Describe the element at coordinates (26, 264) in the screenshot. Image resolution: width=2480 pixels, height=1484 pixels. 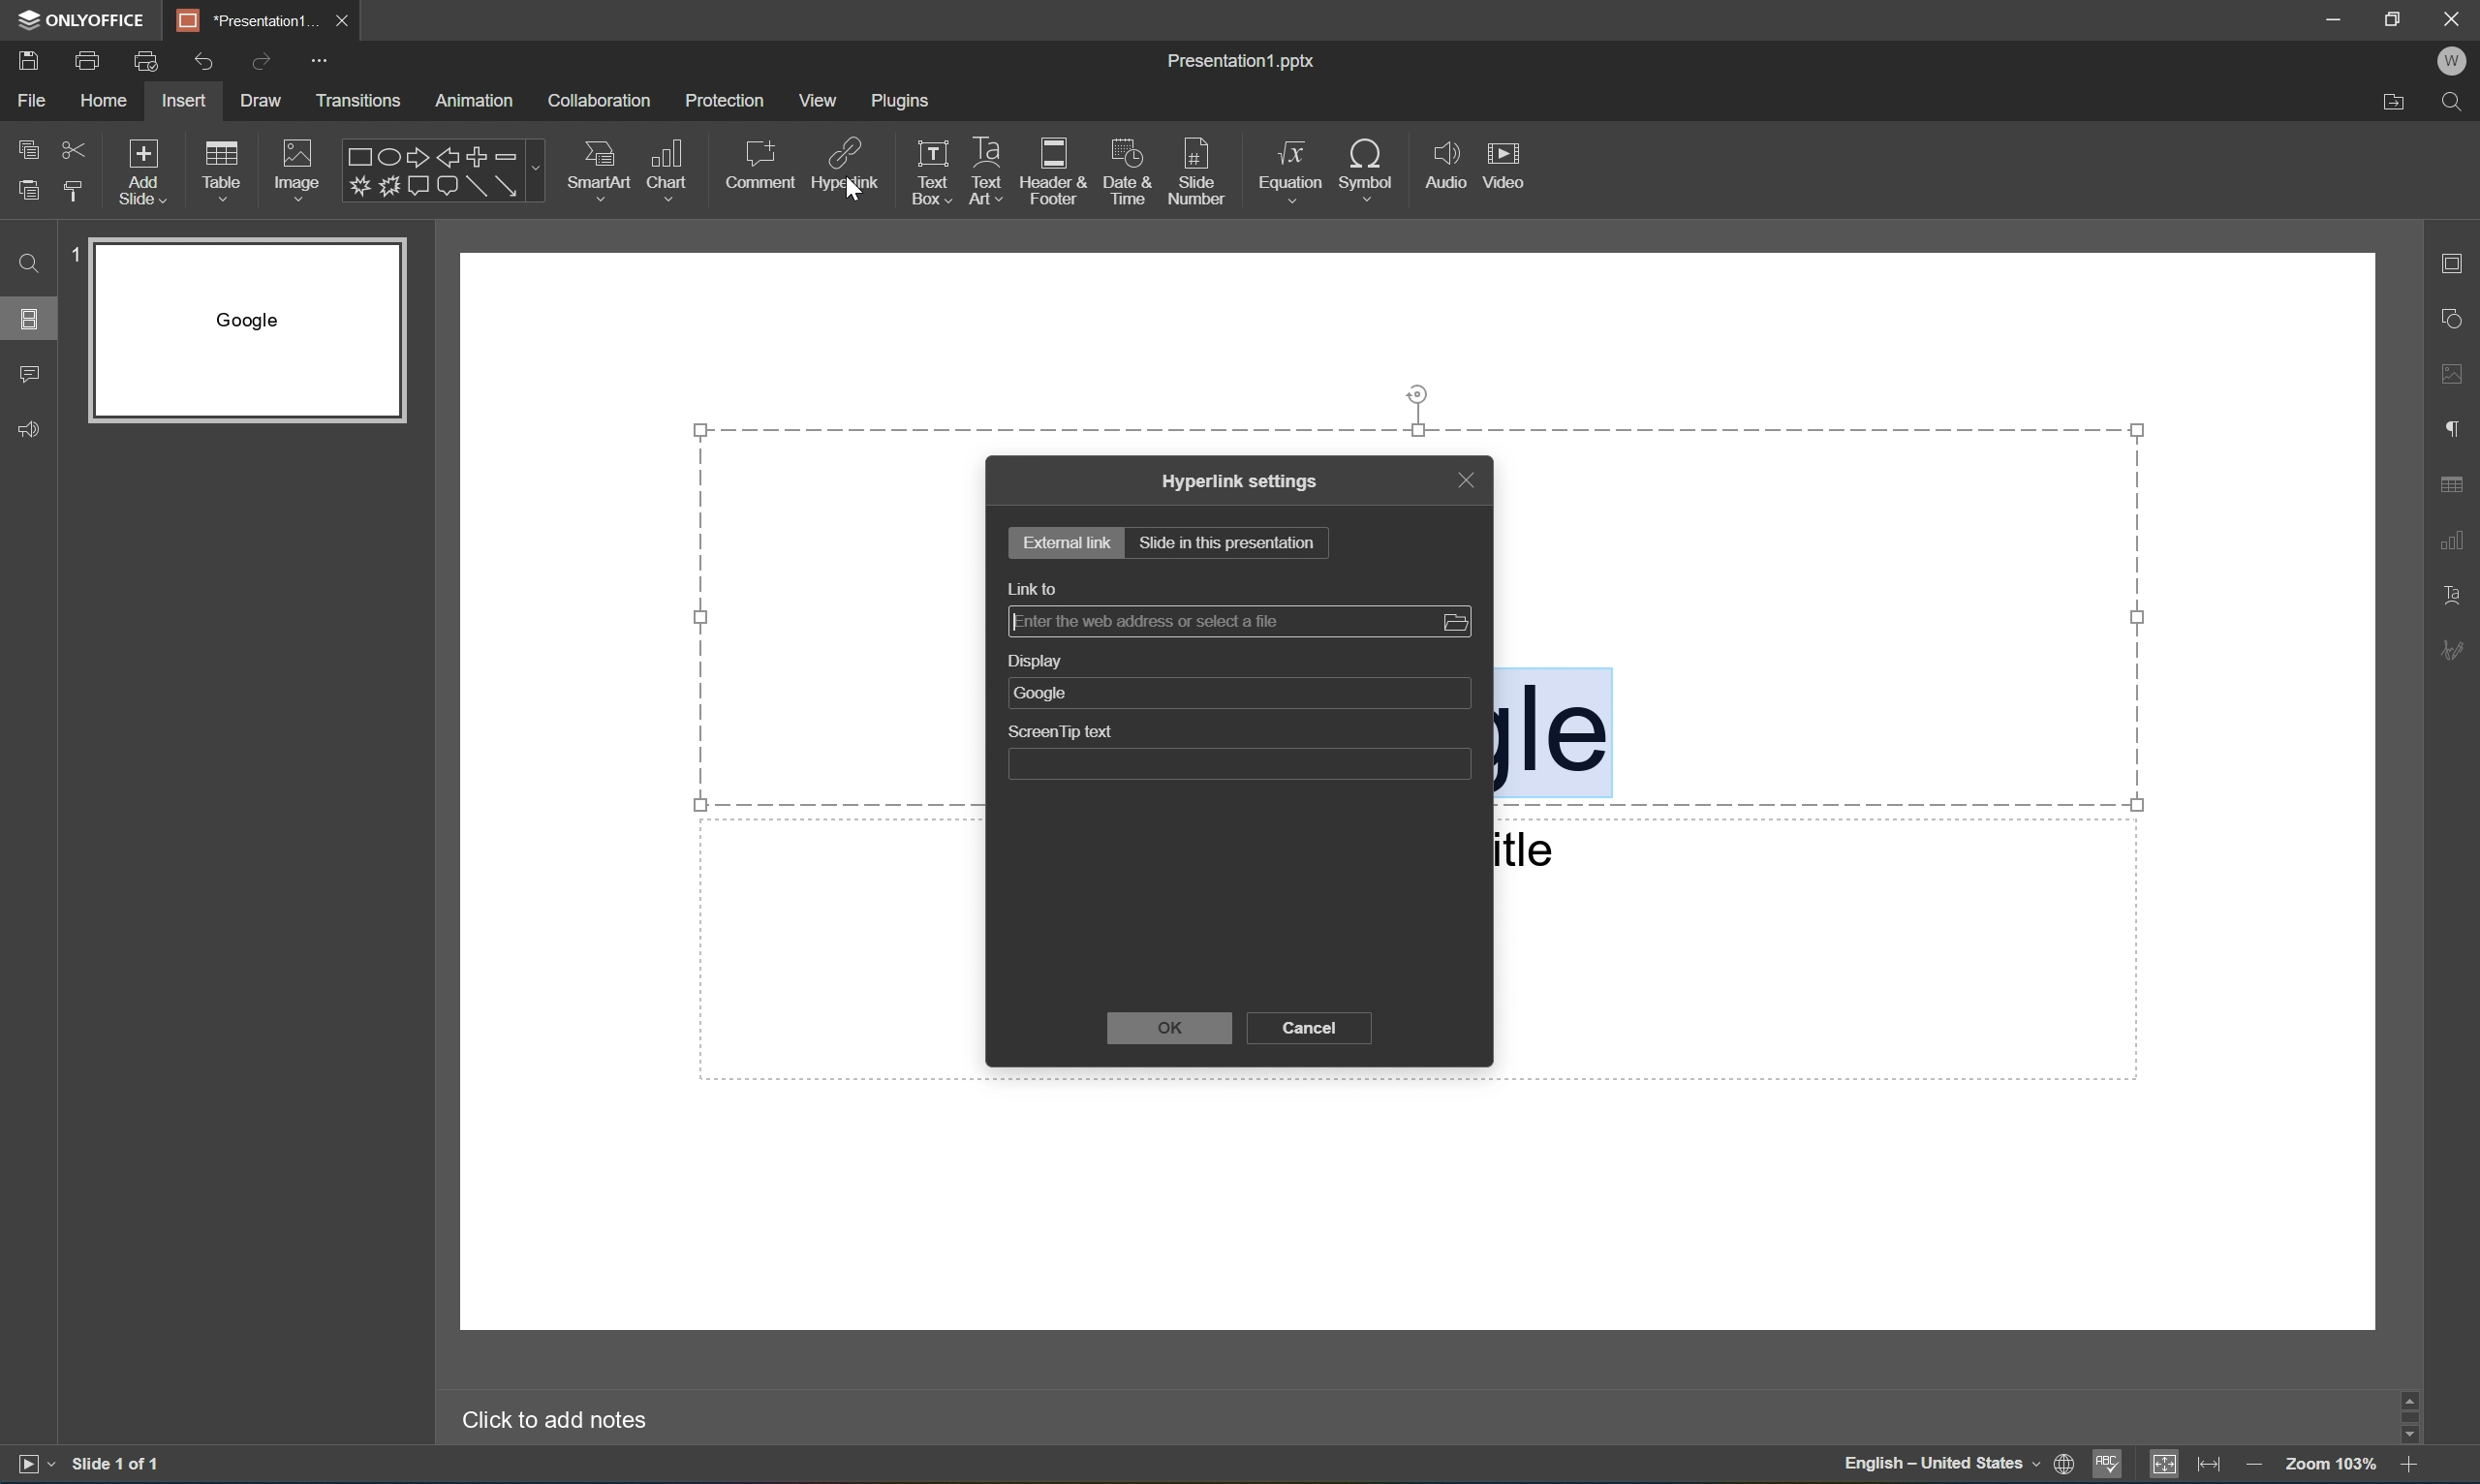
I see `Find` at that location.